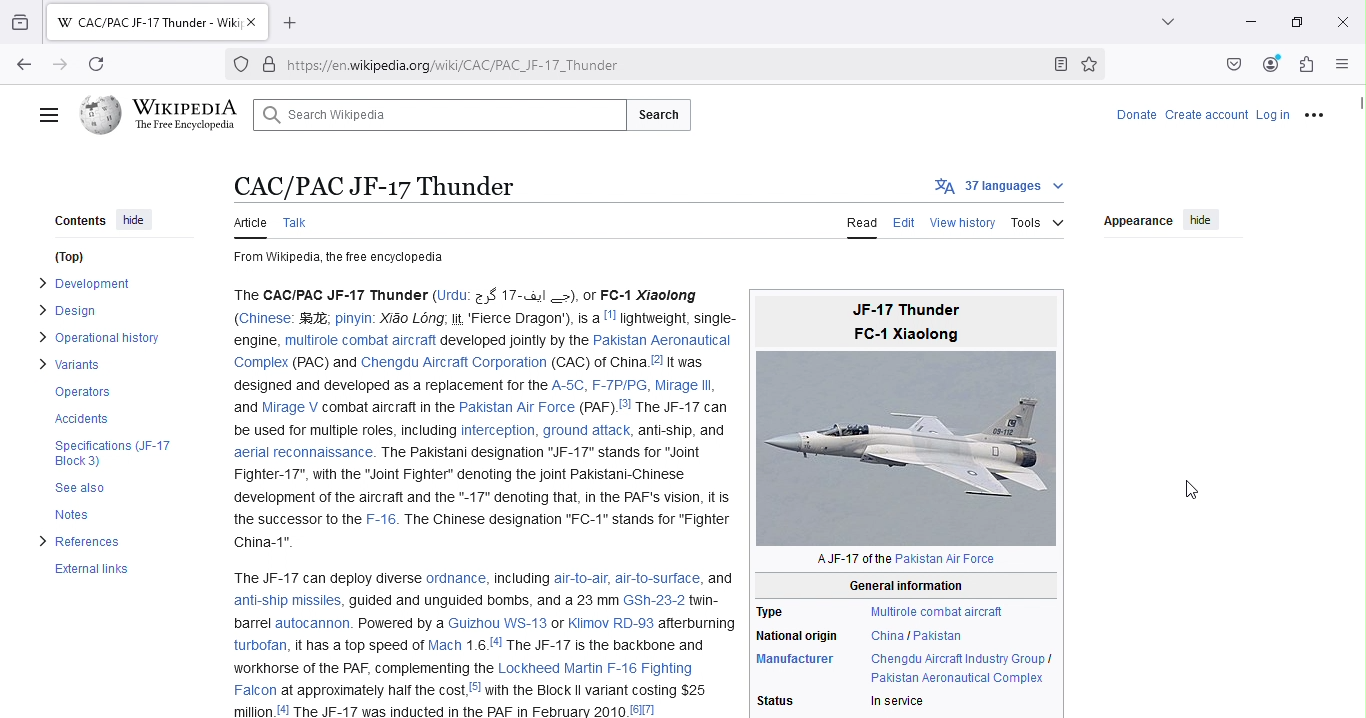 The height and width of the screenshot is (718, 1366). What do you see at coordinates (65, 260) in the screenshot?
I see `(Top)` at bounding box center [65, 260].